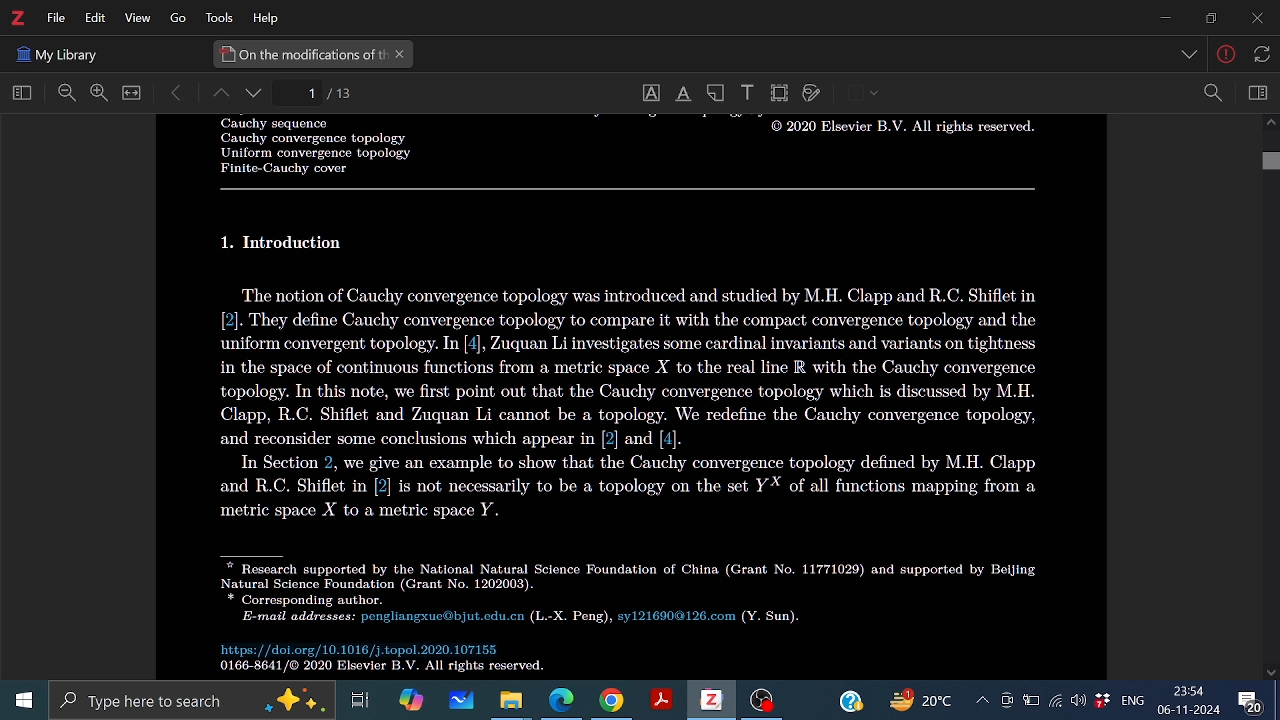 This screenshot has width=1280, height=720. Describe the element at coordinates (638, 403) in the screenshot. I see `` at that location.